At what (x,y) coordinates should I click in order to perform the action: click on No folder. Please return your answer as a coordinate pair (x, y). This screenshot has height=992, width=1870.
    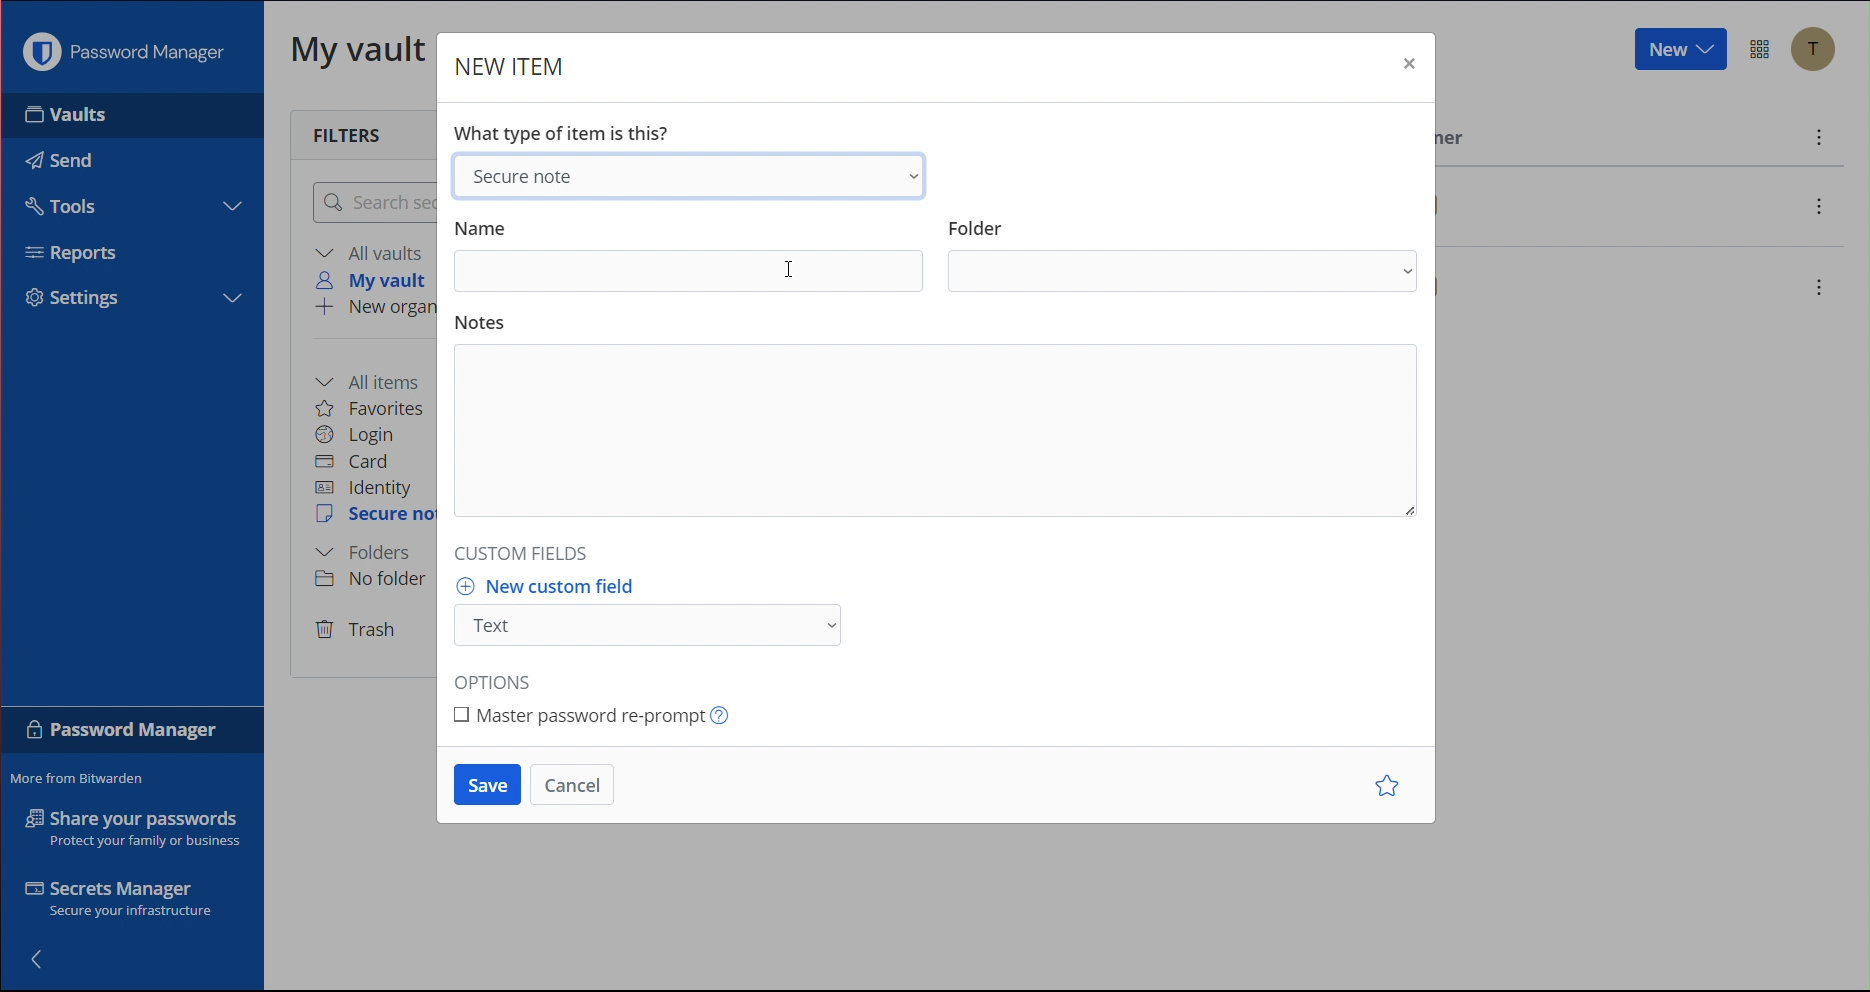
    Looking at the image, I should click on (370, 582).